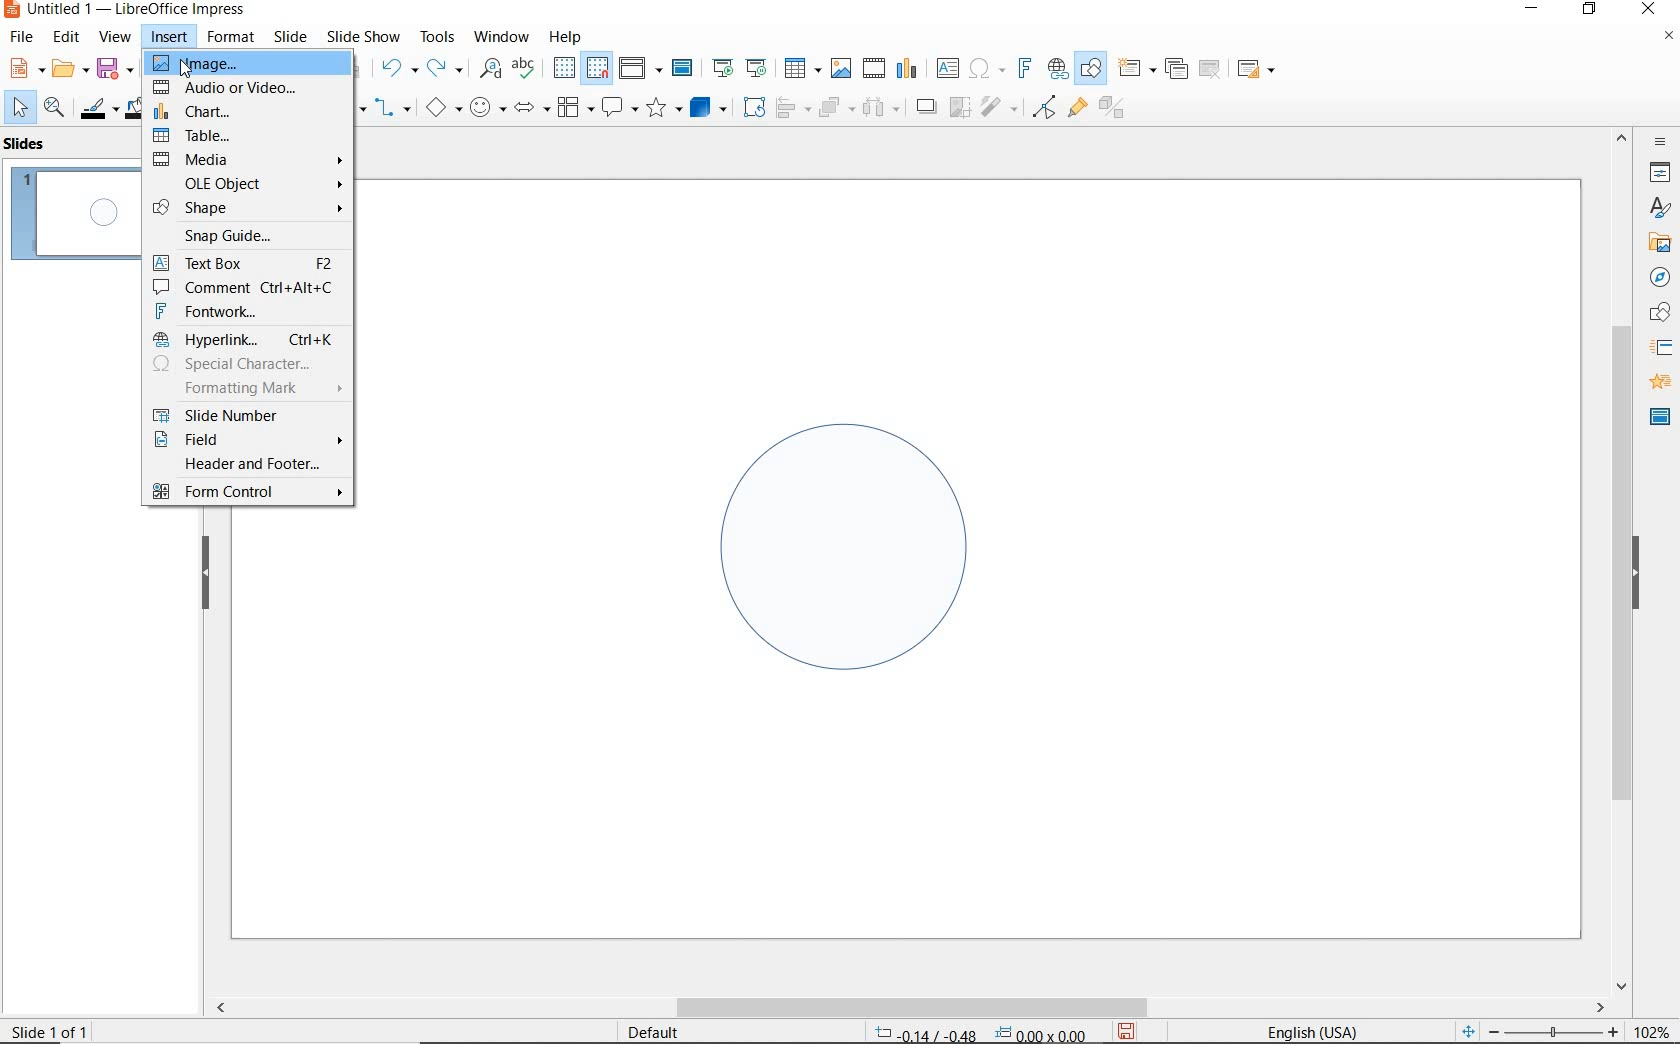 The width and height of the screenshot is (1680, 1044). Describe the element at coordinates (1022, 69) in the screenshot. I see `insert fontwork text` at that location.